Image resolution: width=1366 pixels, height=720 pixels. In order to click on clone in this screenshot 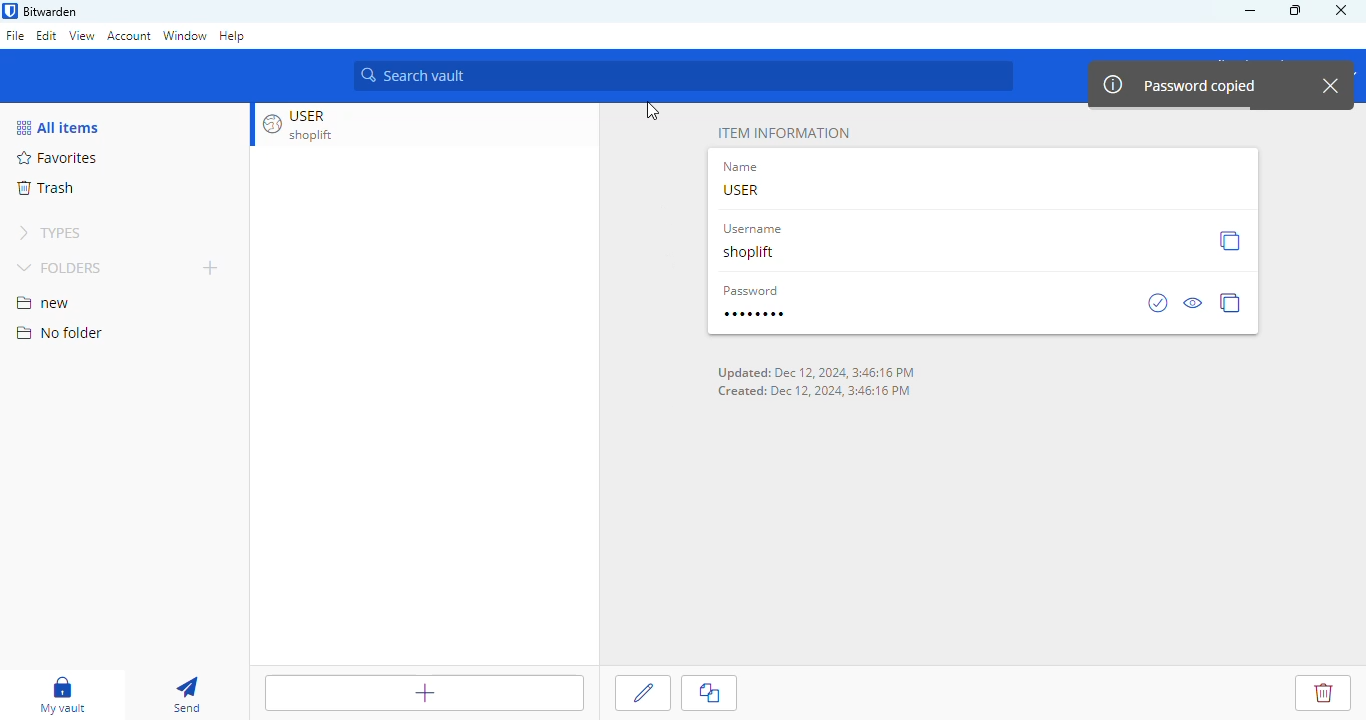, I will do `click(711, 693)`.